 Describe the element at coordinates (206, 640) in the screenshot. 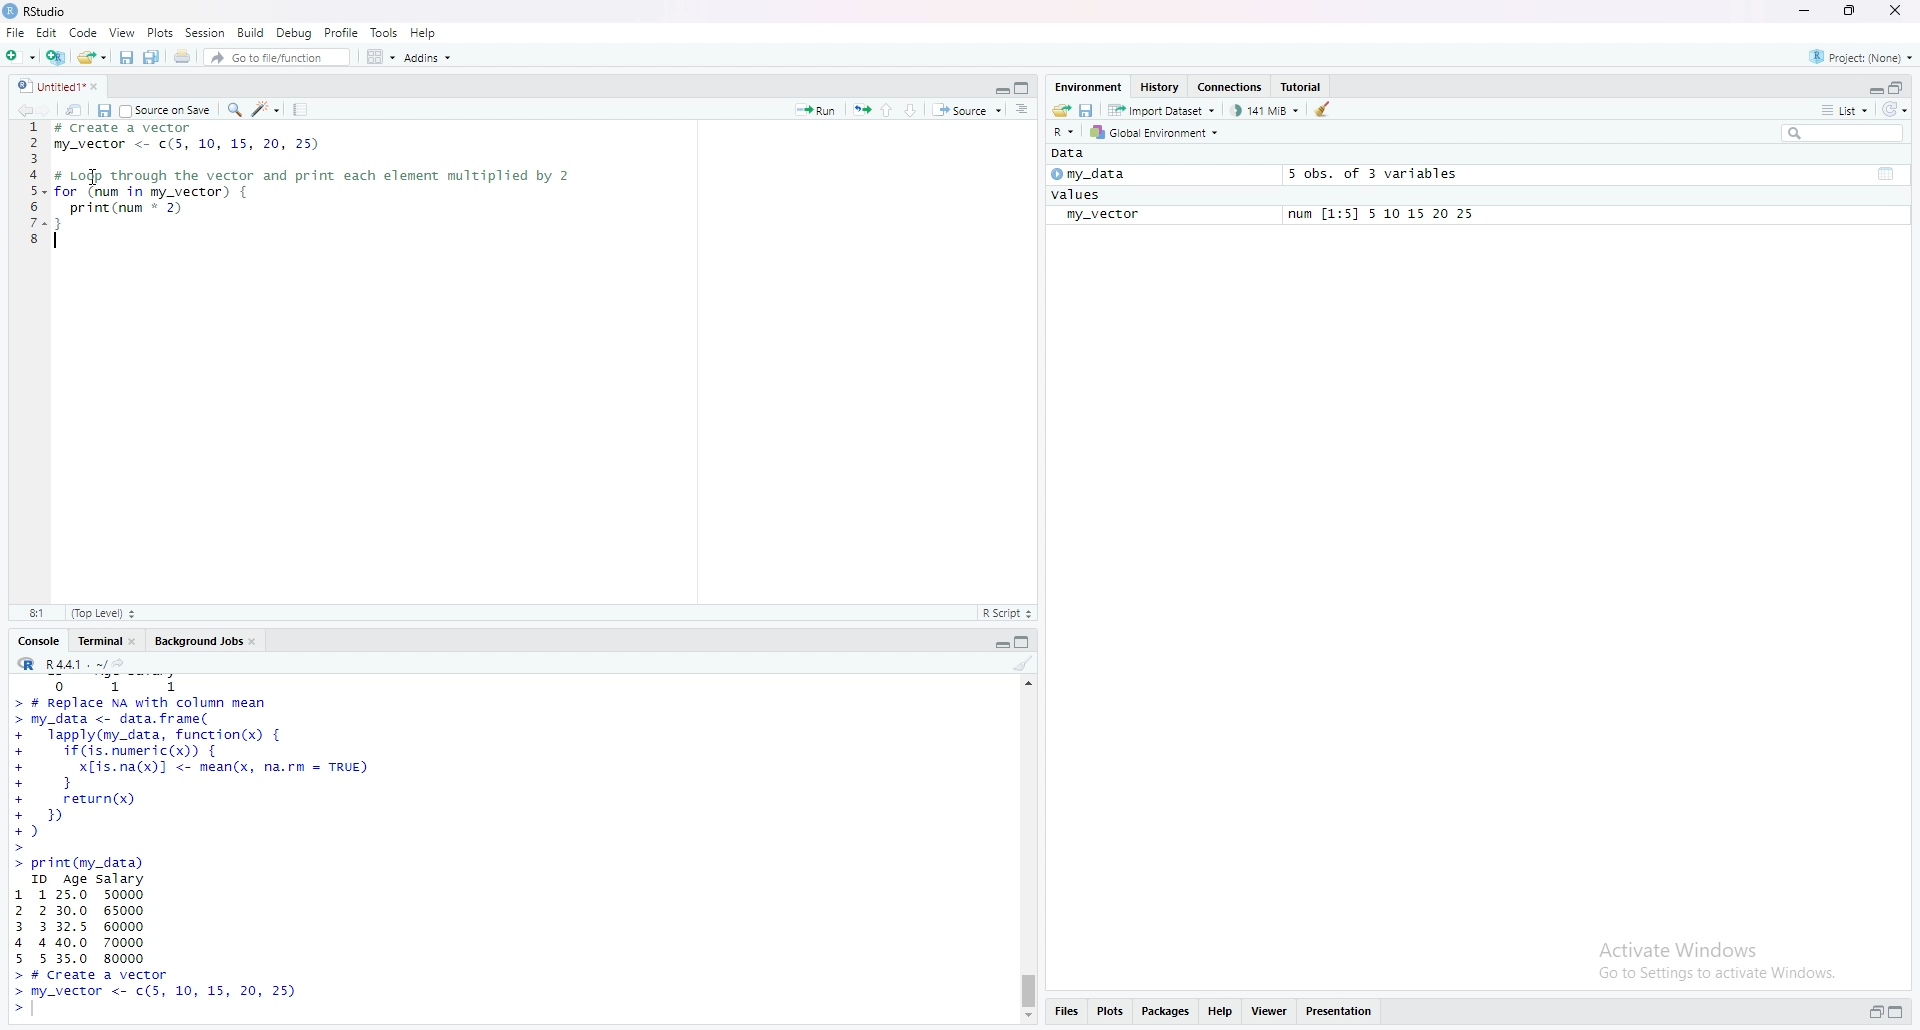

I see `Background jobs` at that location.